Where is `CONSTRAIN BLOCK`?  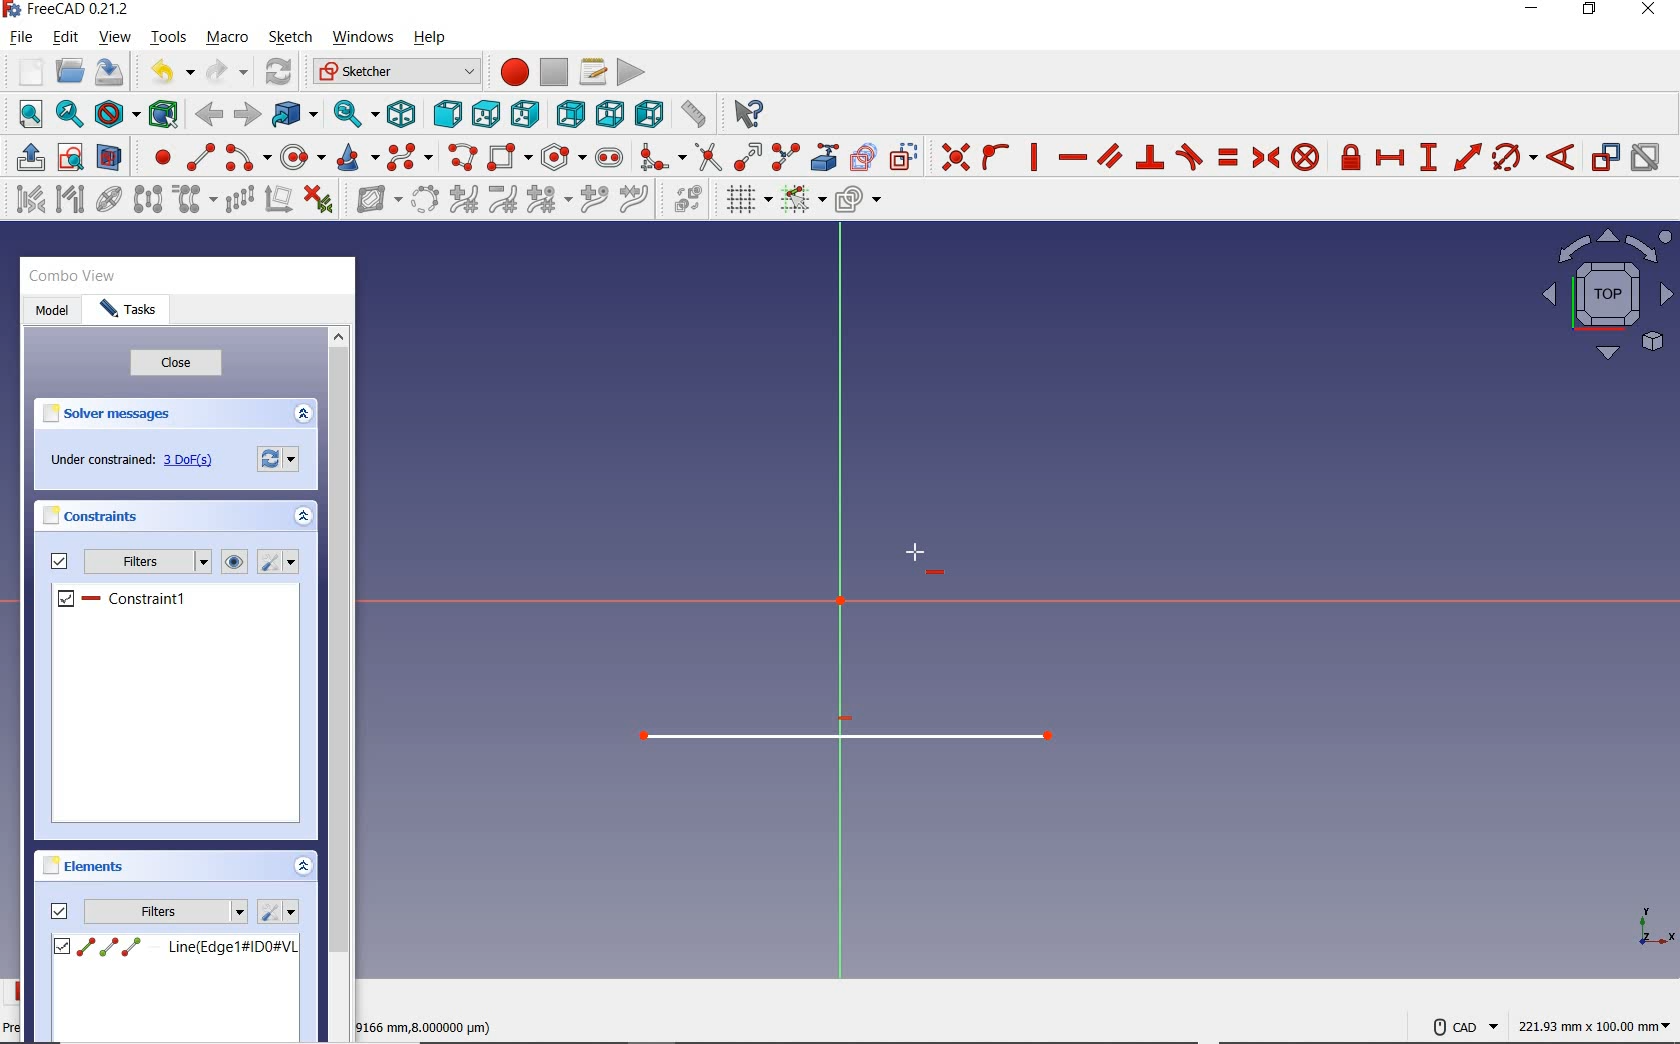
CONSTRAIN BLOCK is located at coordinates (1306, 157).